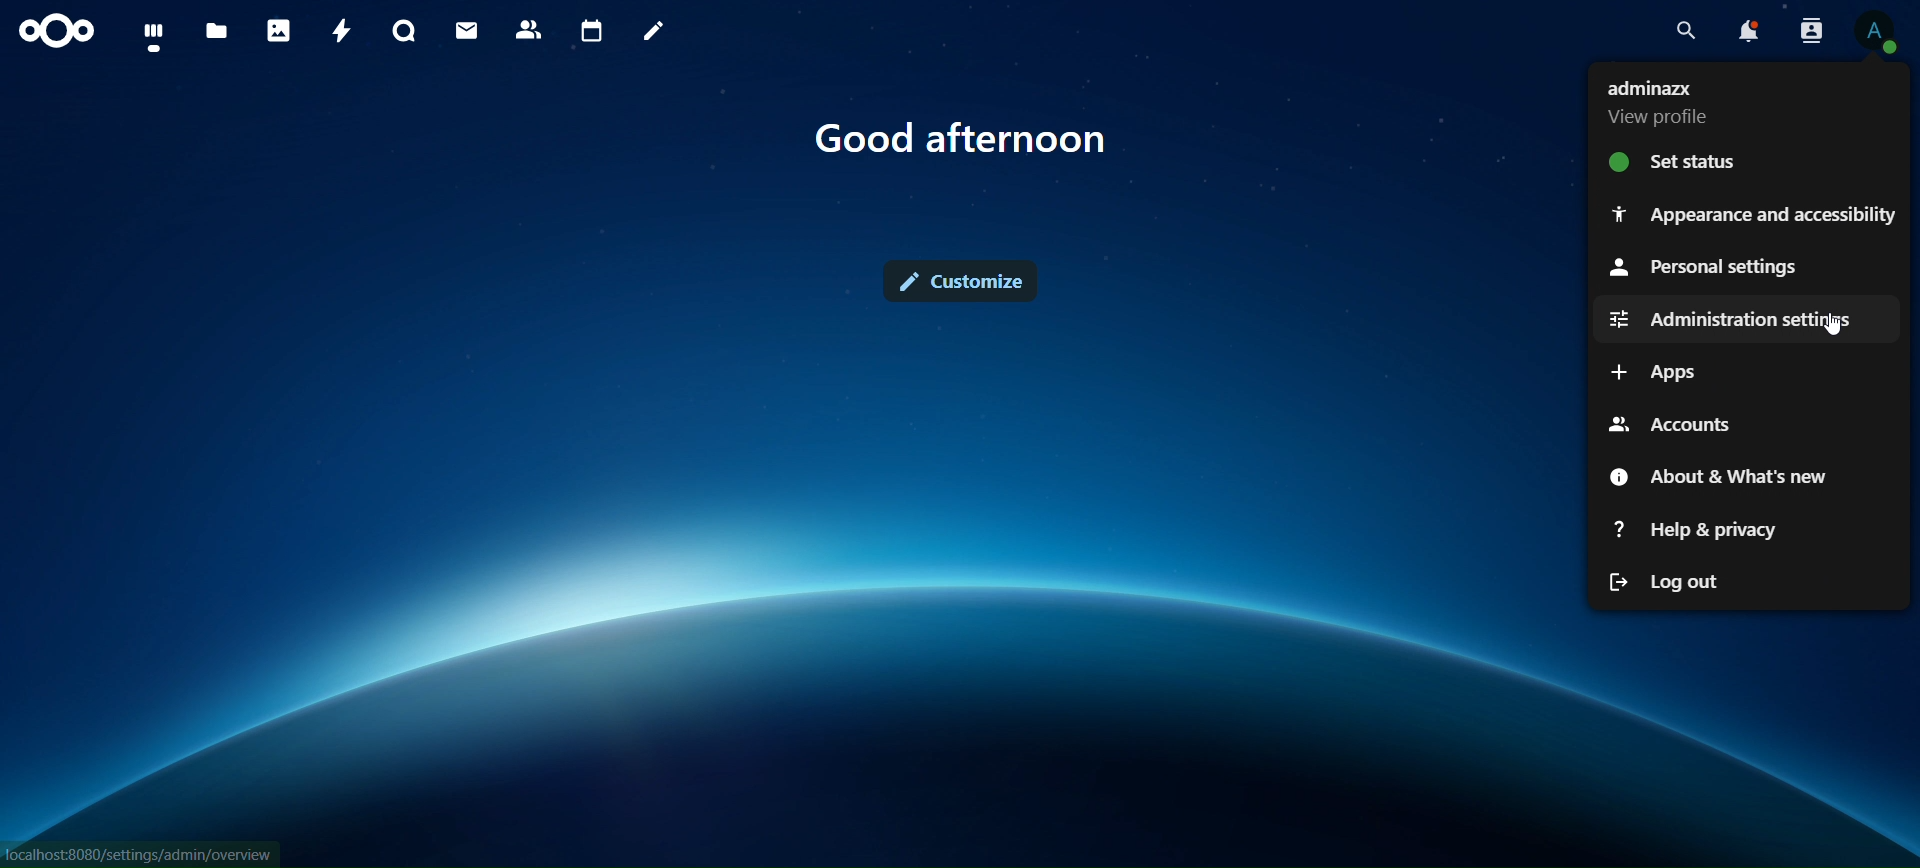 The image size is (1920, 868). Describe the element at coordinates (1688, 30) in the screenshot. I see `search` at that location.